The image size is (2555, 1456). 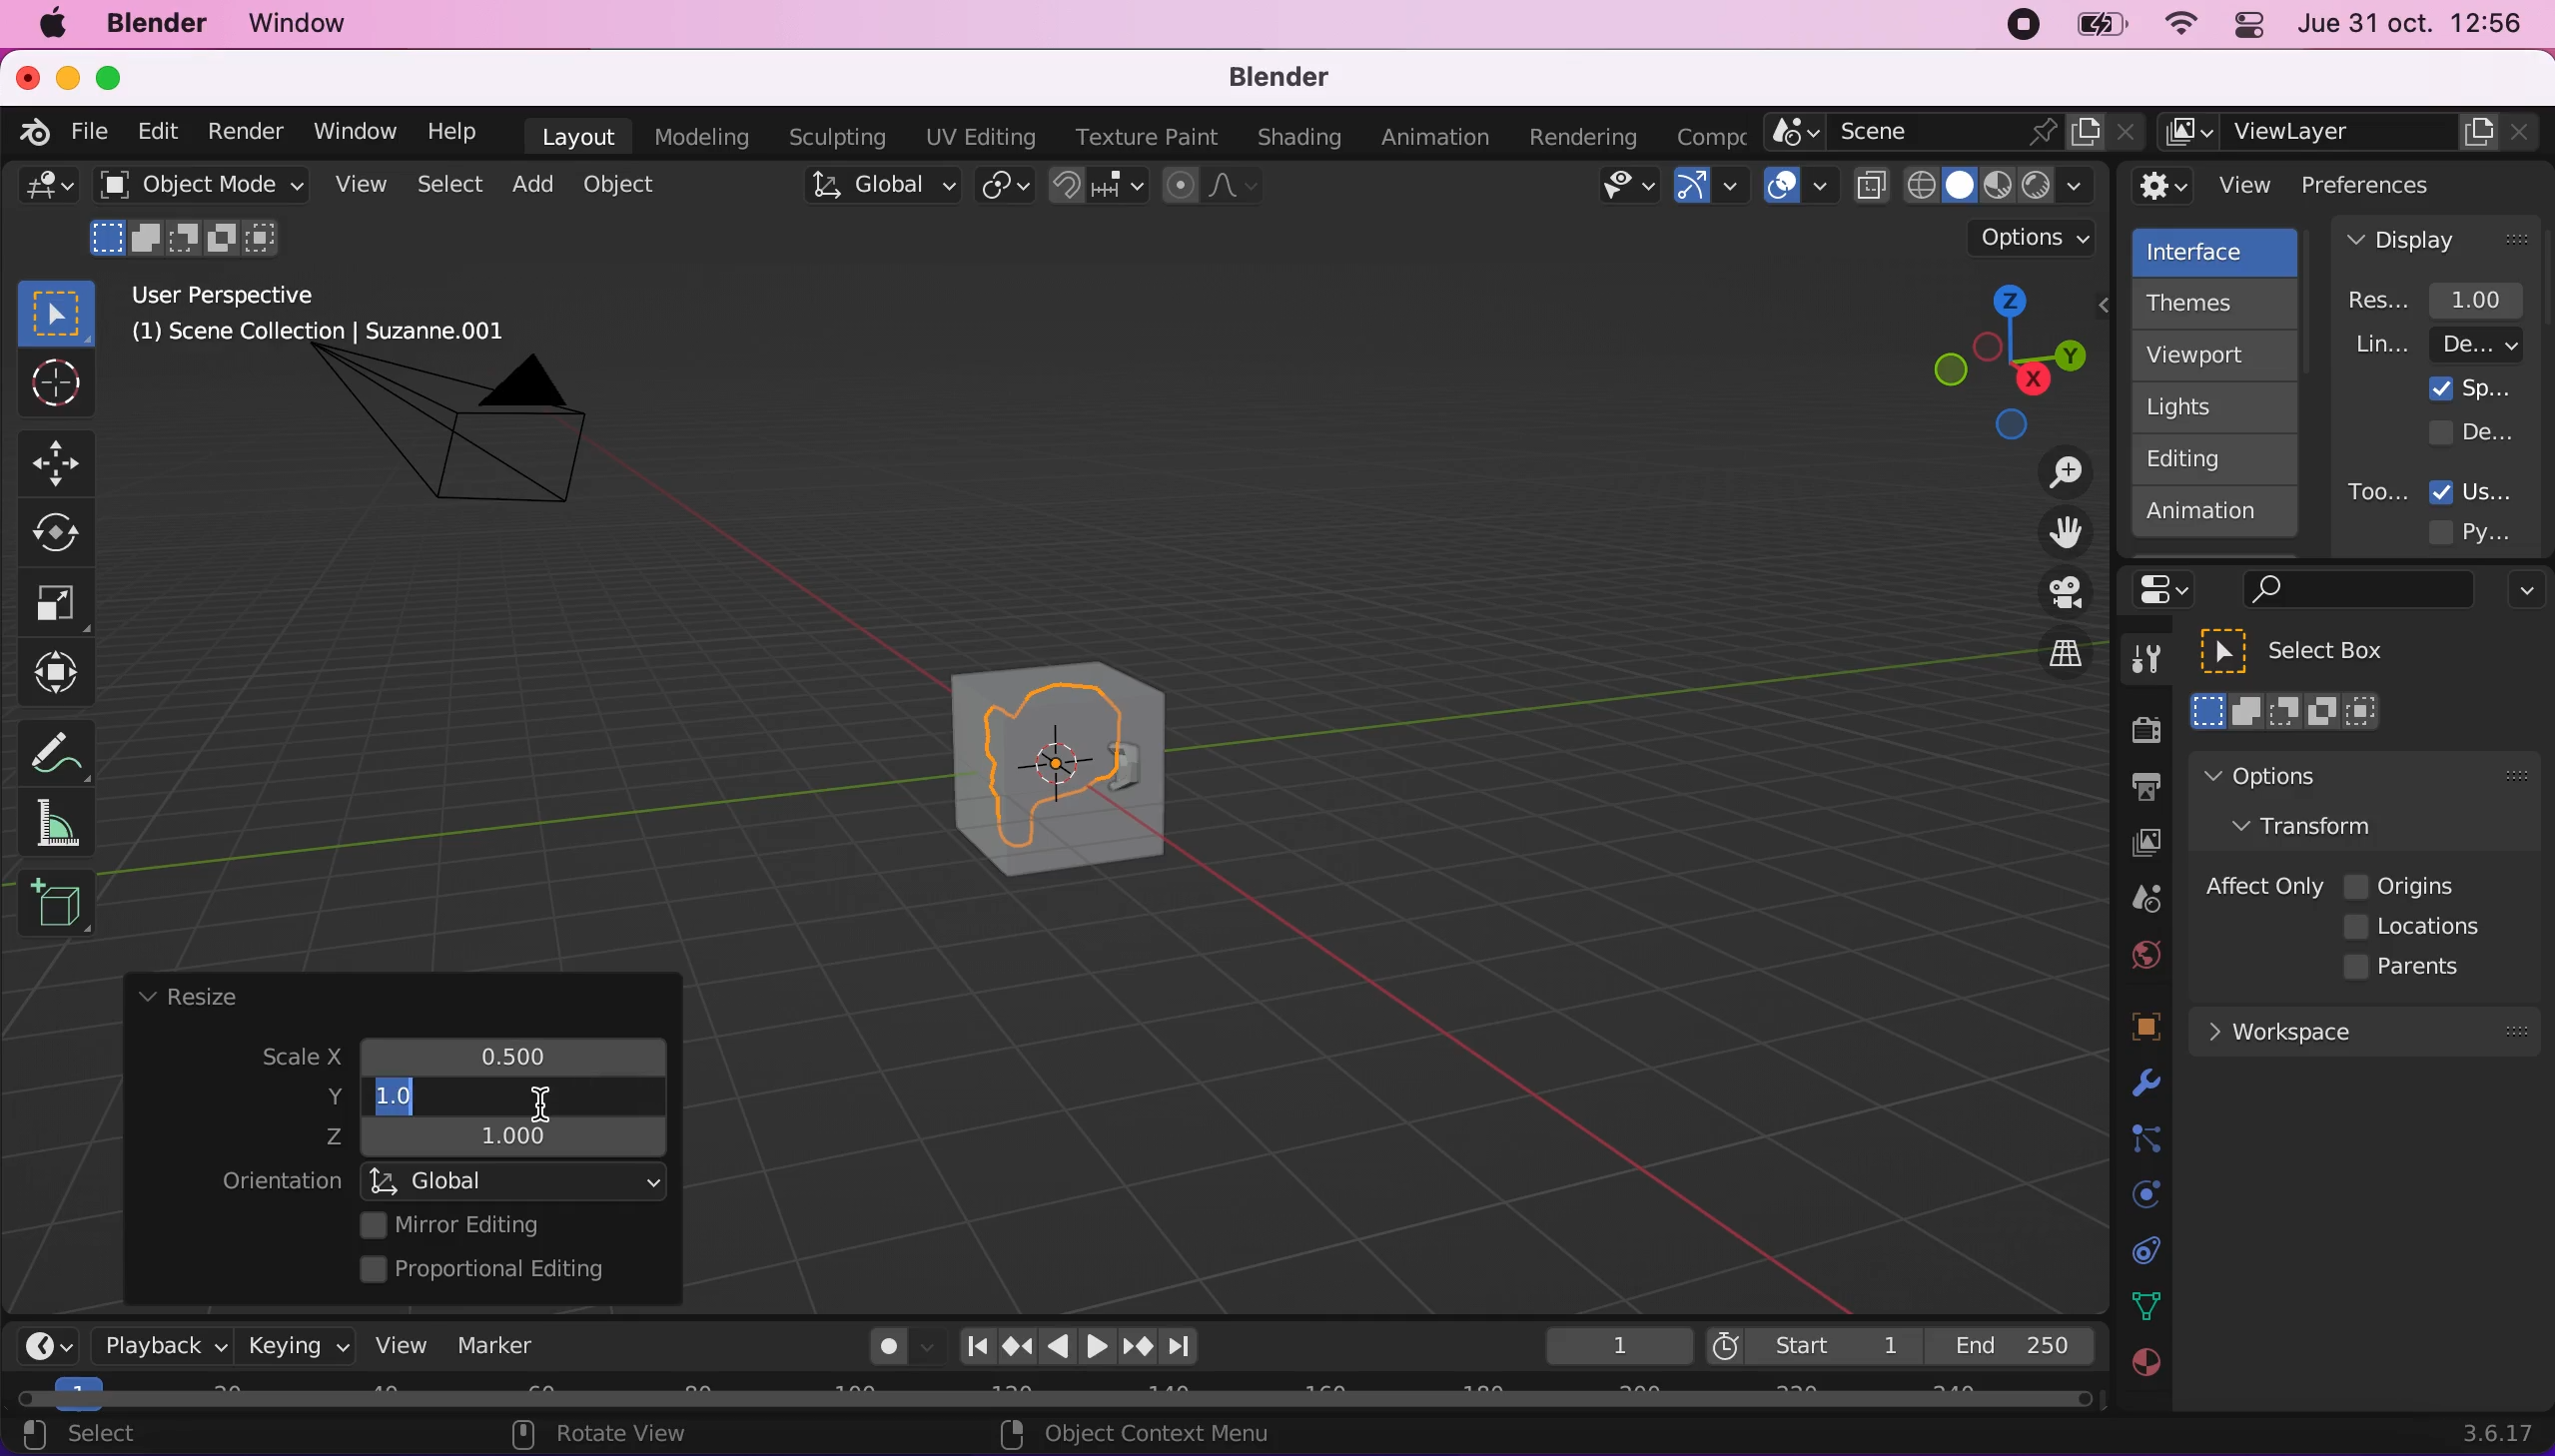 I want to click on toggle the camera view, so click(x=2052, y=594).